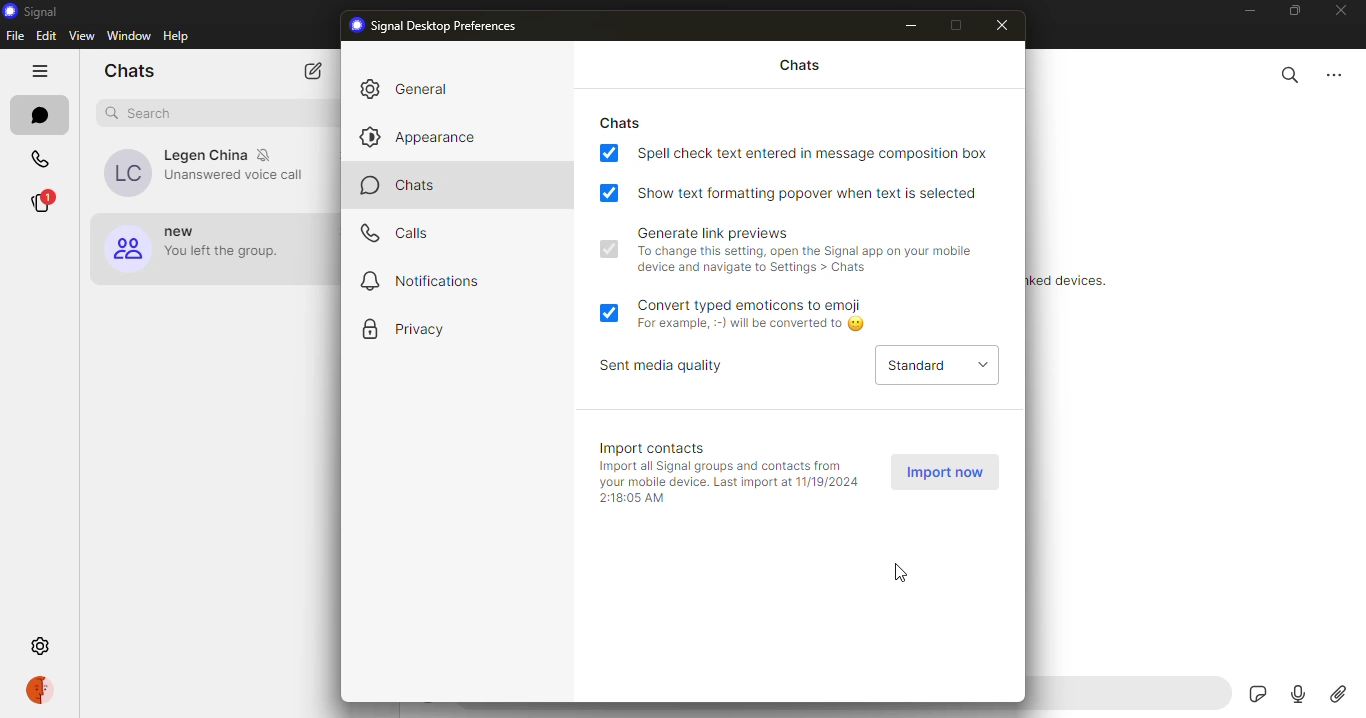 The height and width of the screenshot is (718, 1366). I want to click on view, so click(84, 35).